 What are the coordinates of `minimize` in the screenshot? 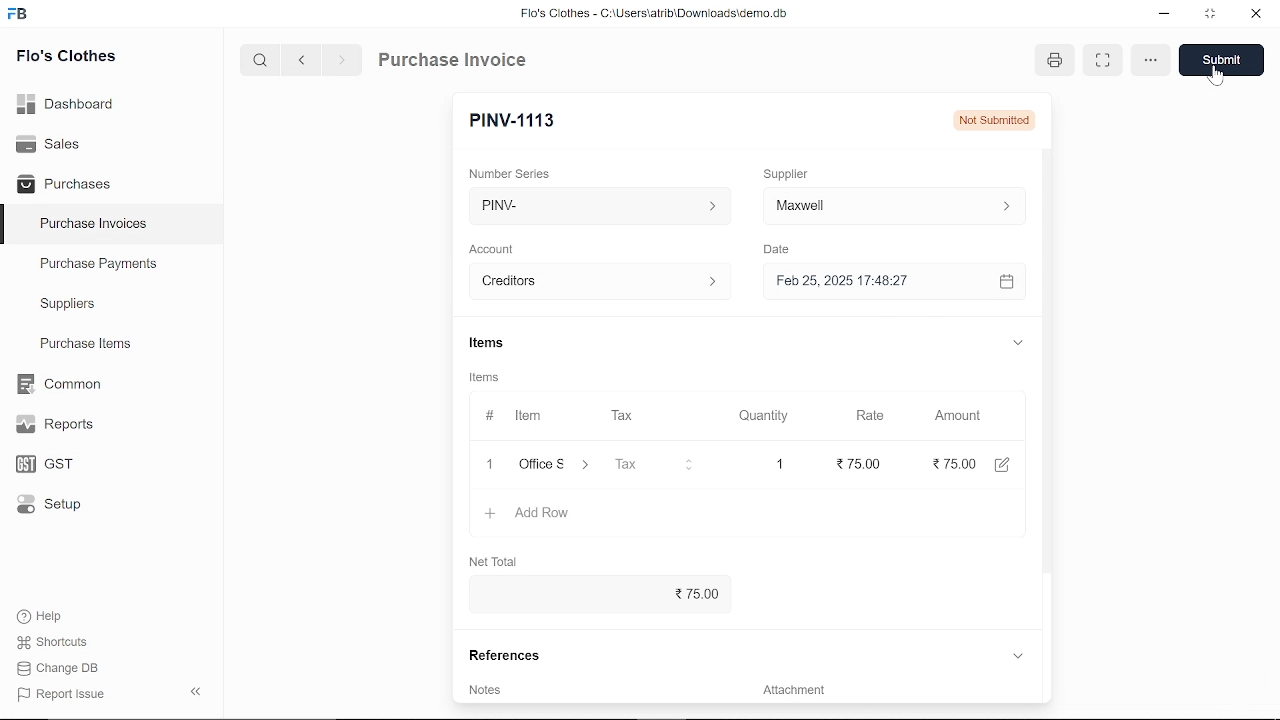 It's located at (1162, 14).